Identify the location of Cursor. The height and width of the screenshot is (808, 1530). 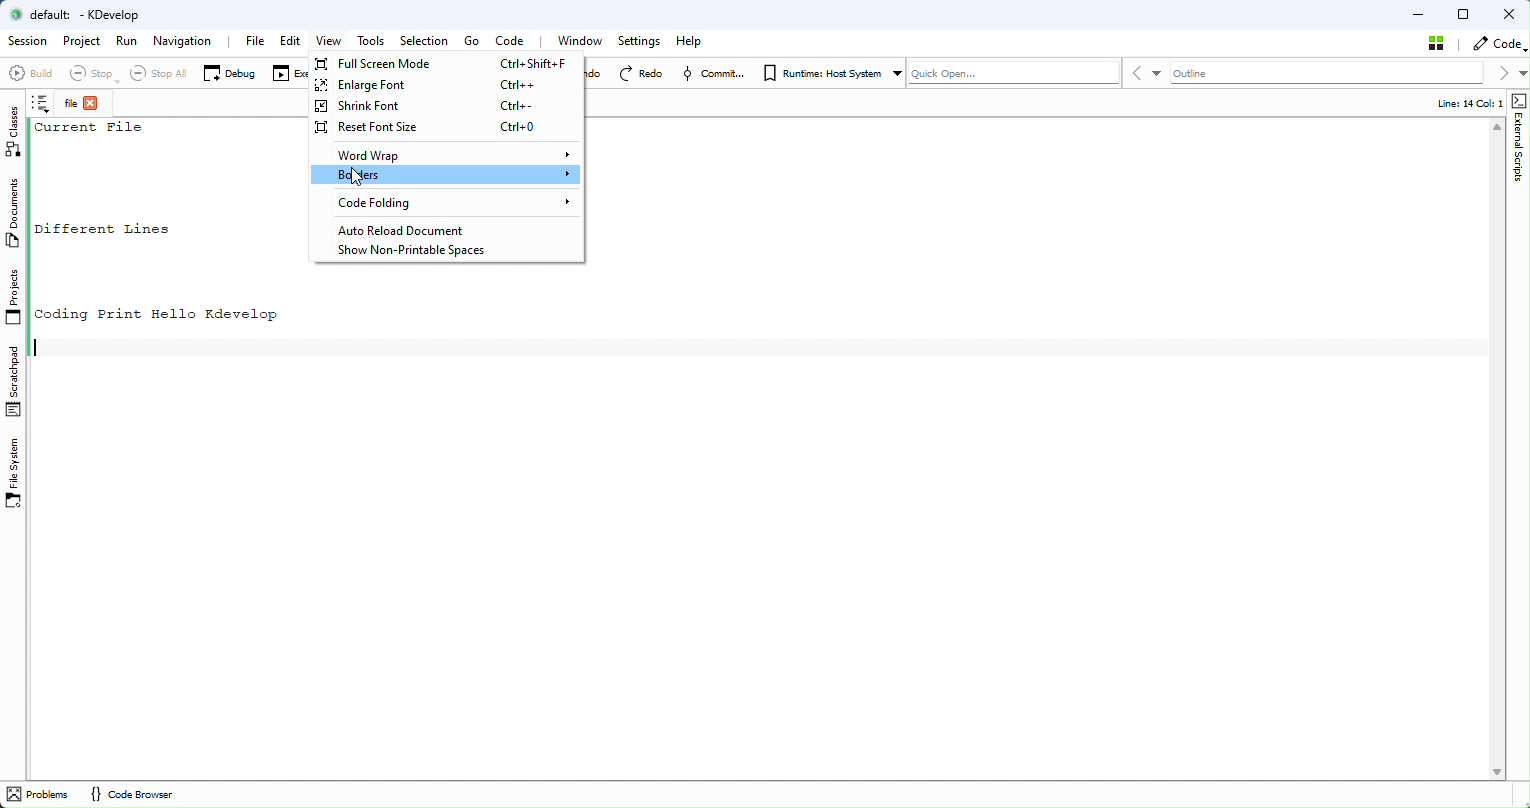
(355, 178).